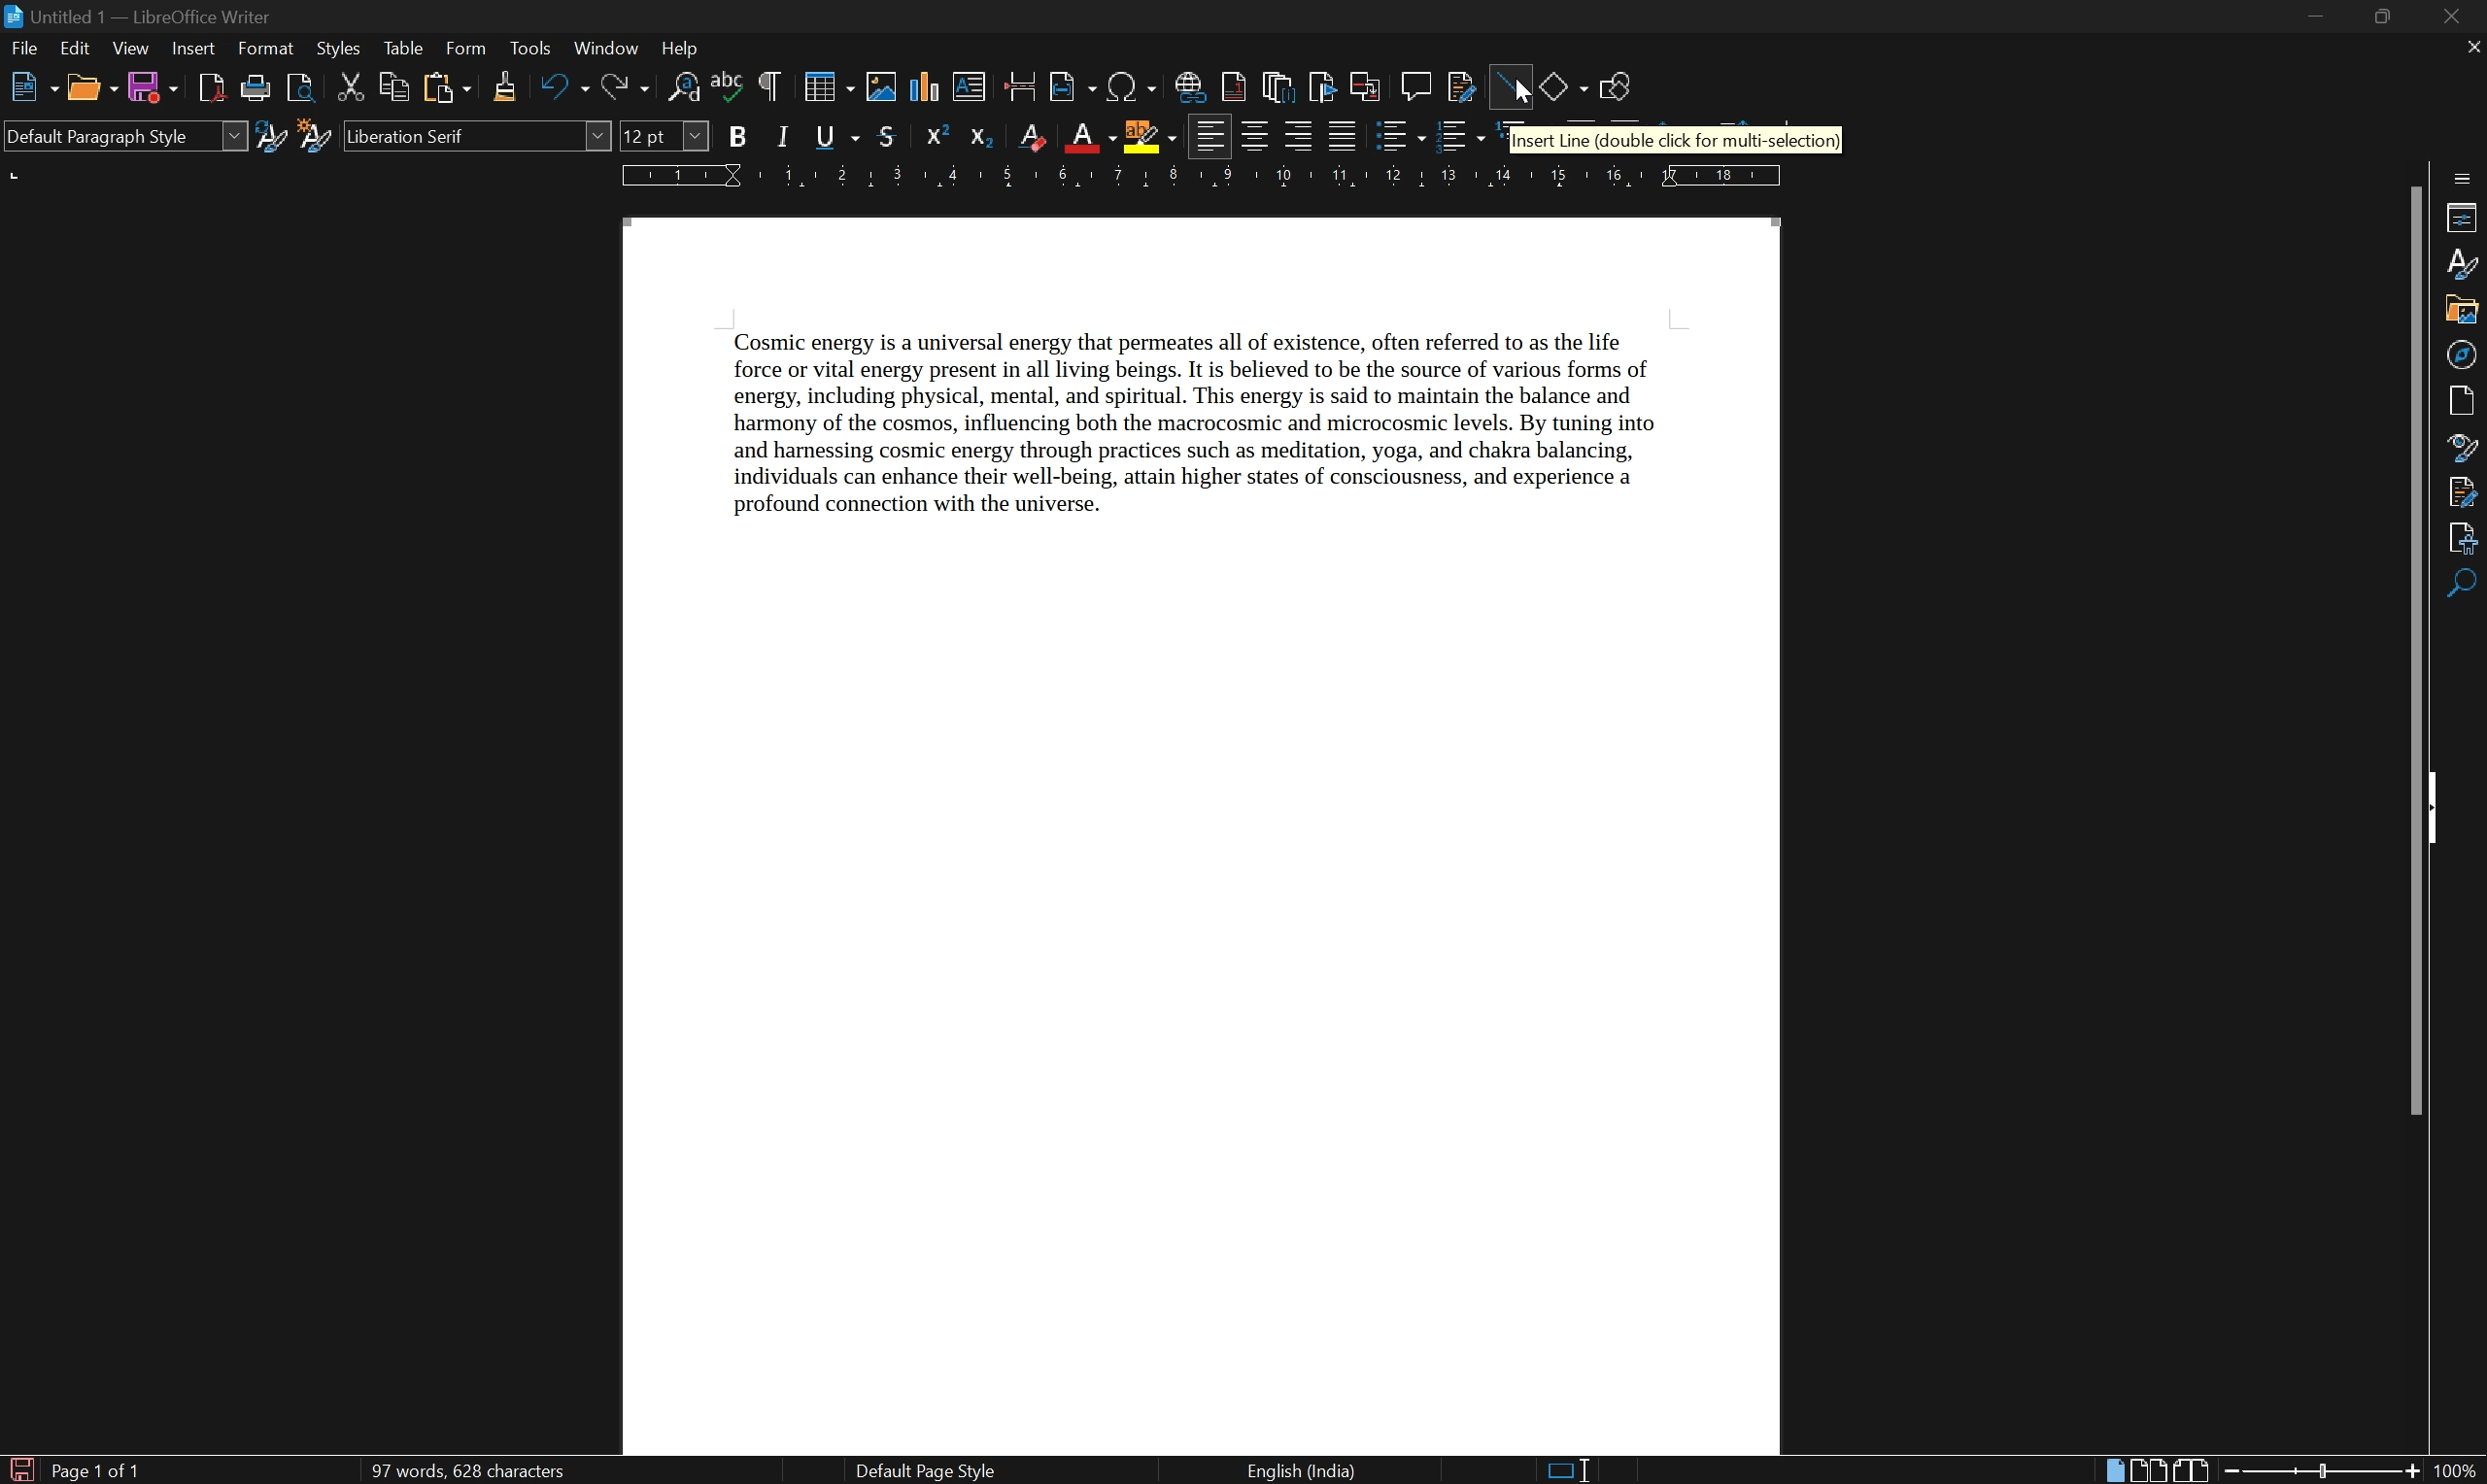 The image size is (2487, 1484). I want to click on cut, so click(353, 86).